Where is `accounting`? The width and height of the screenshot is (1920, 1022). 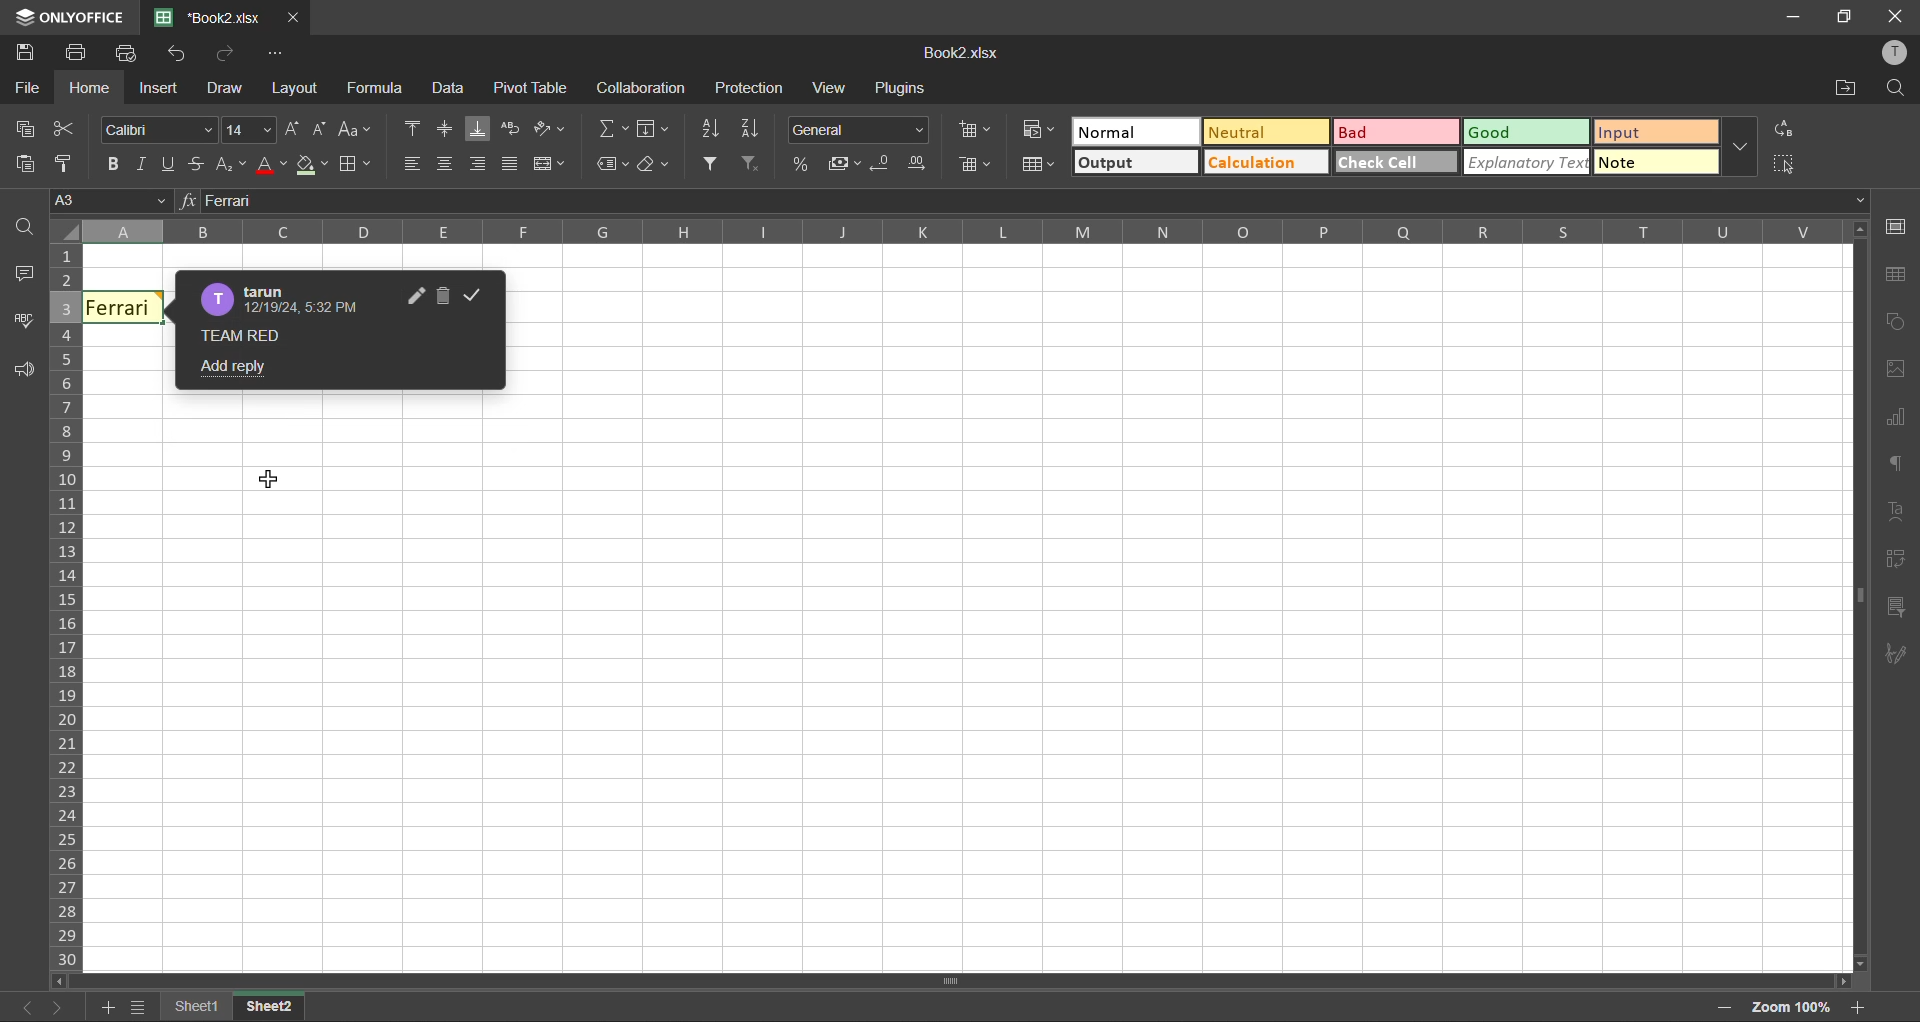
accounting is located at coordinates (843, 161).